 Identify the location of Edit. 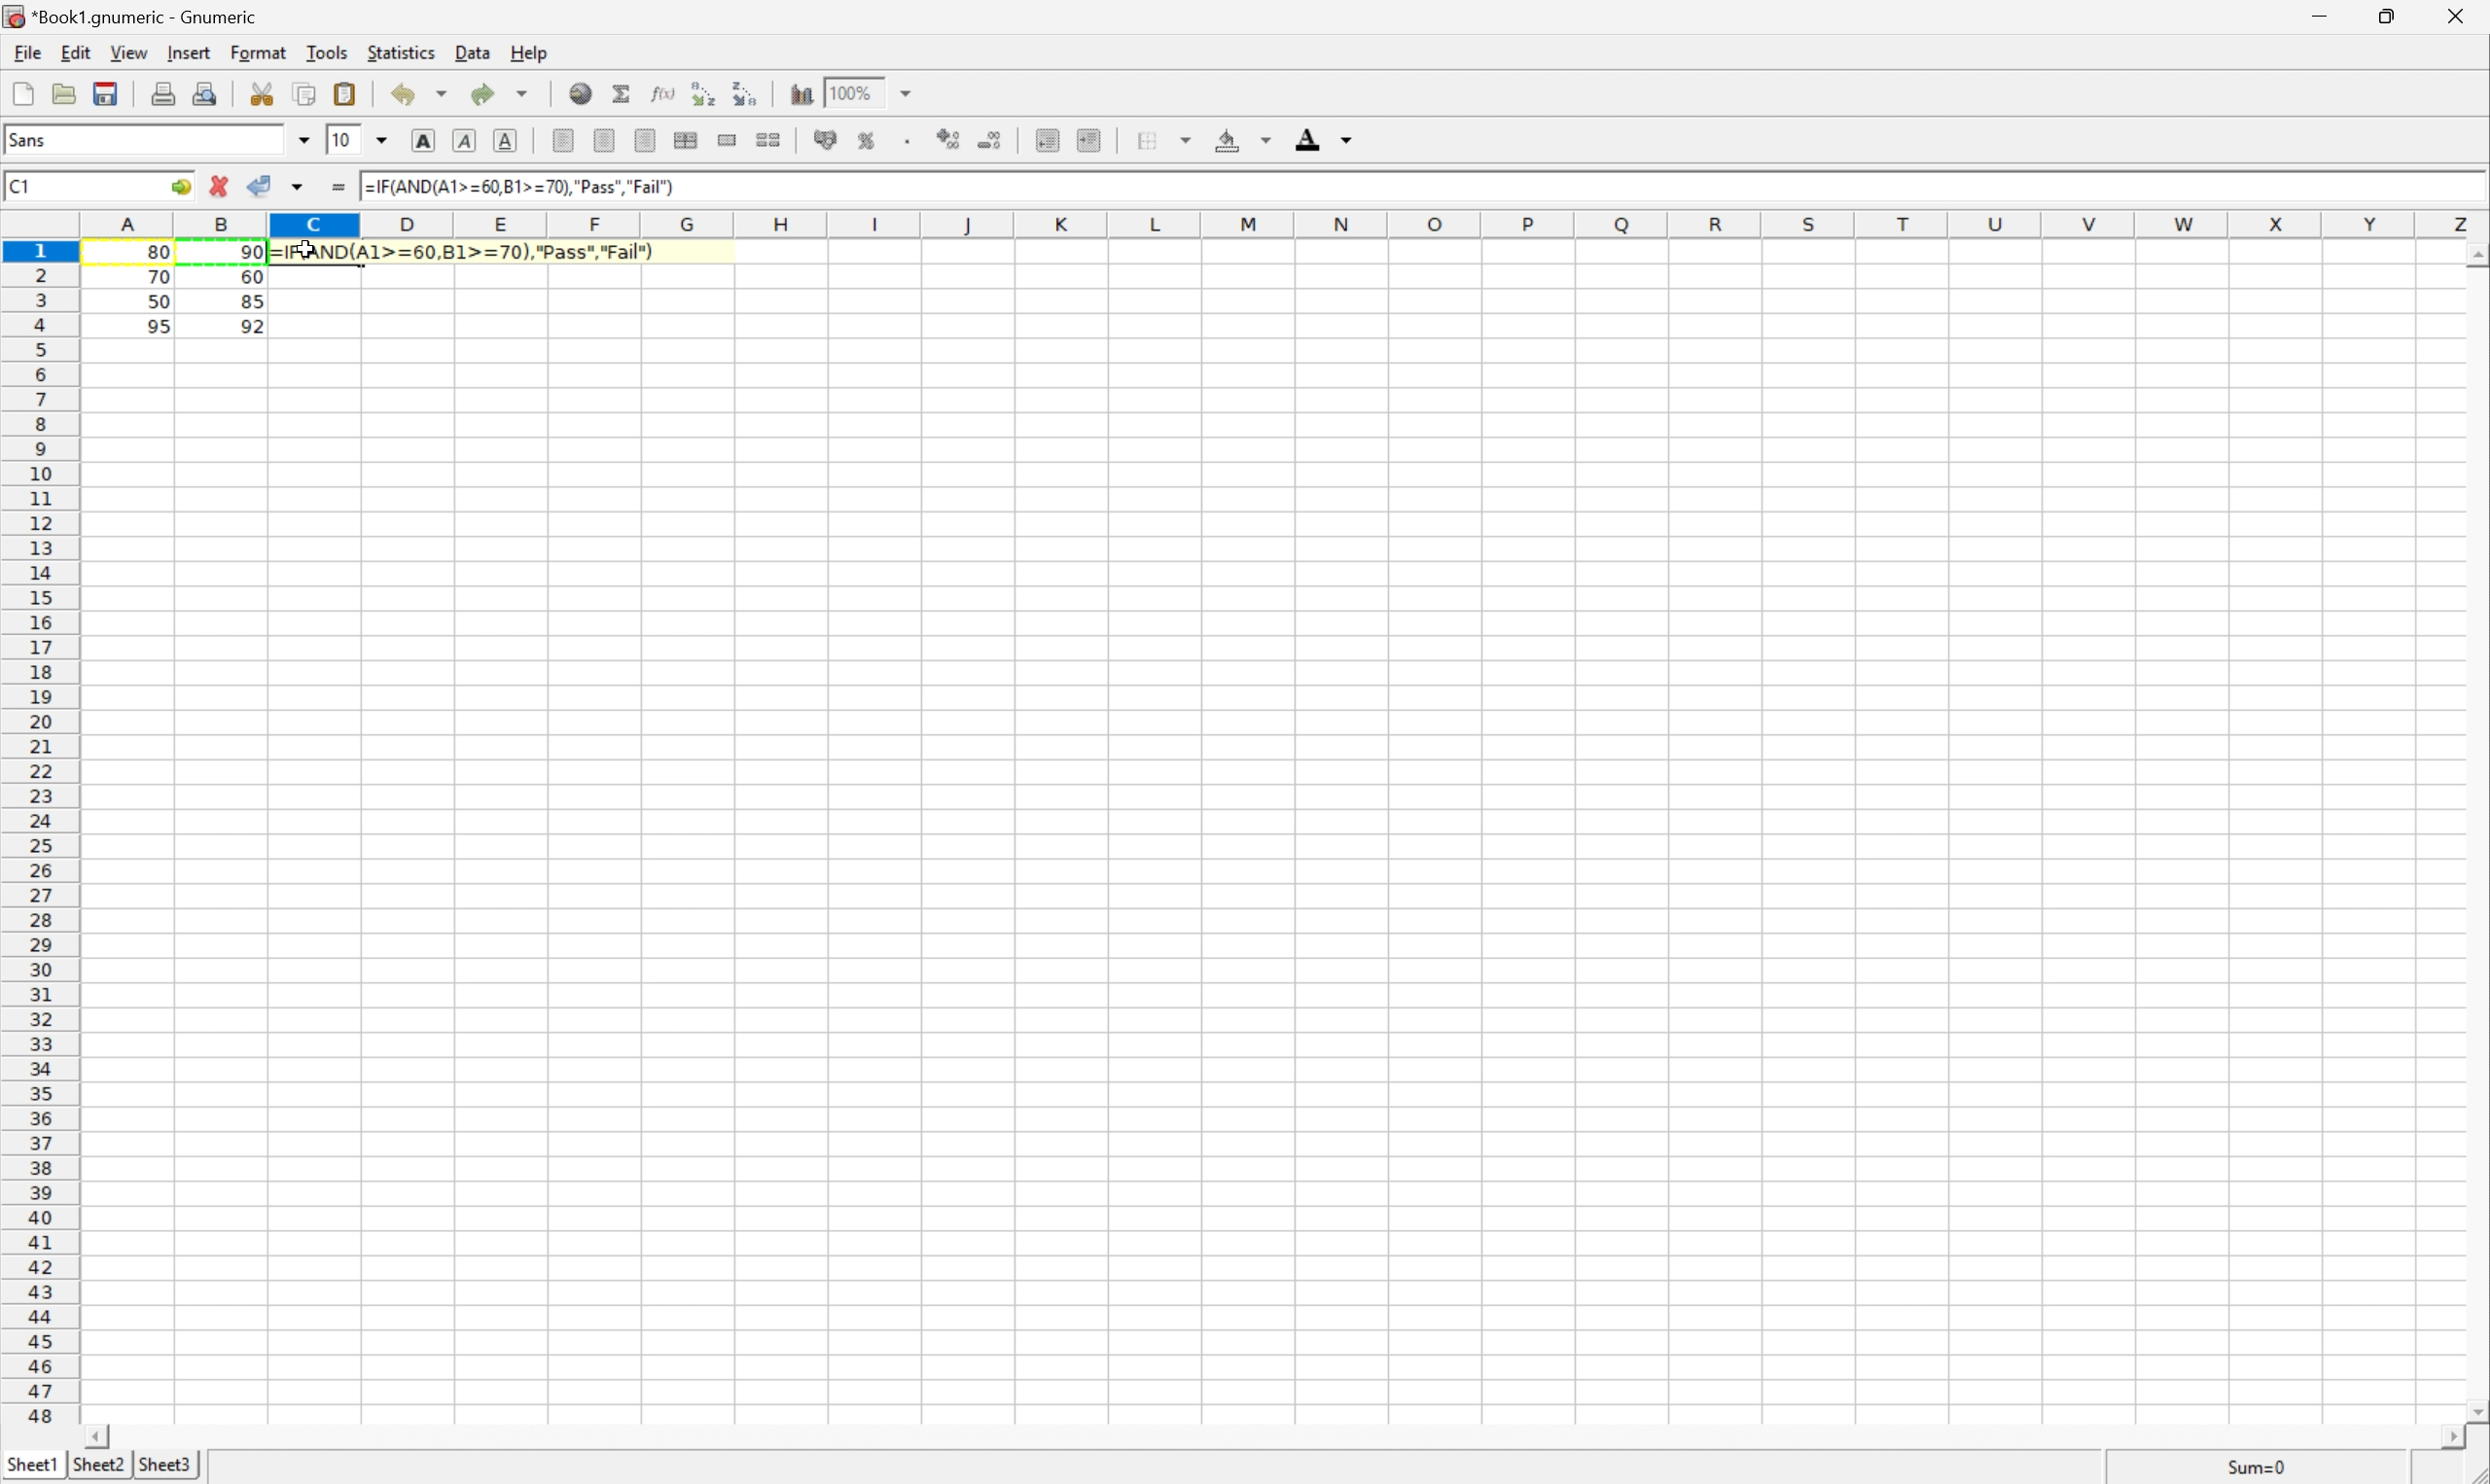
(75, 54).